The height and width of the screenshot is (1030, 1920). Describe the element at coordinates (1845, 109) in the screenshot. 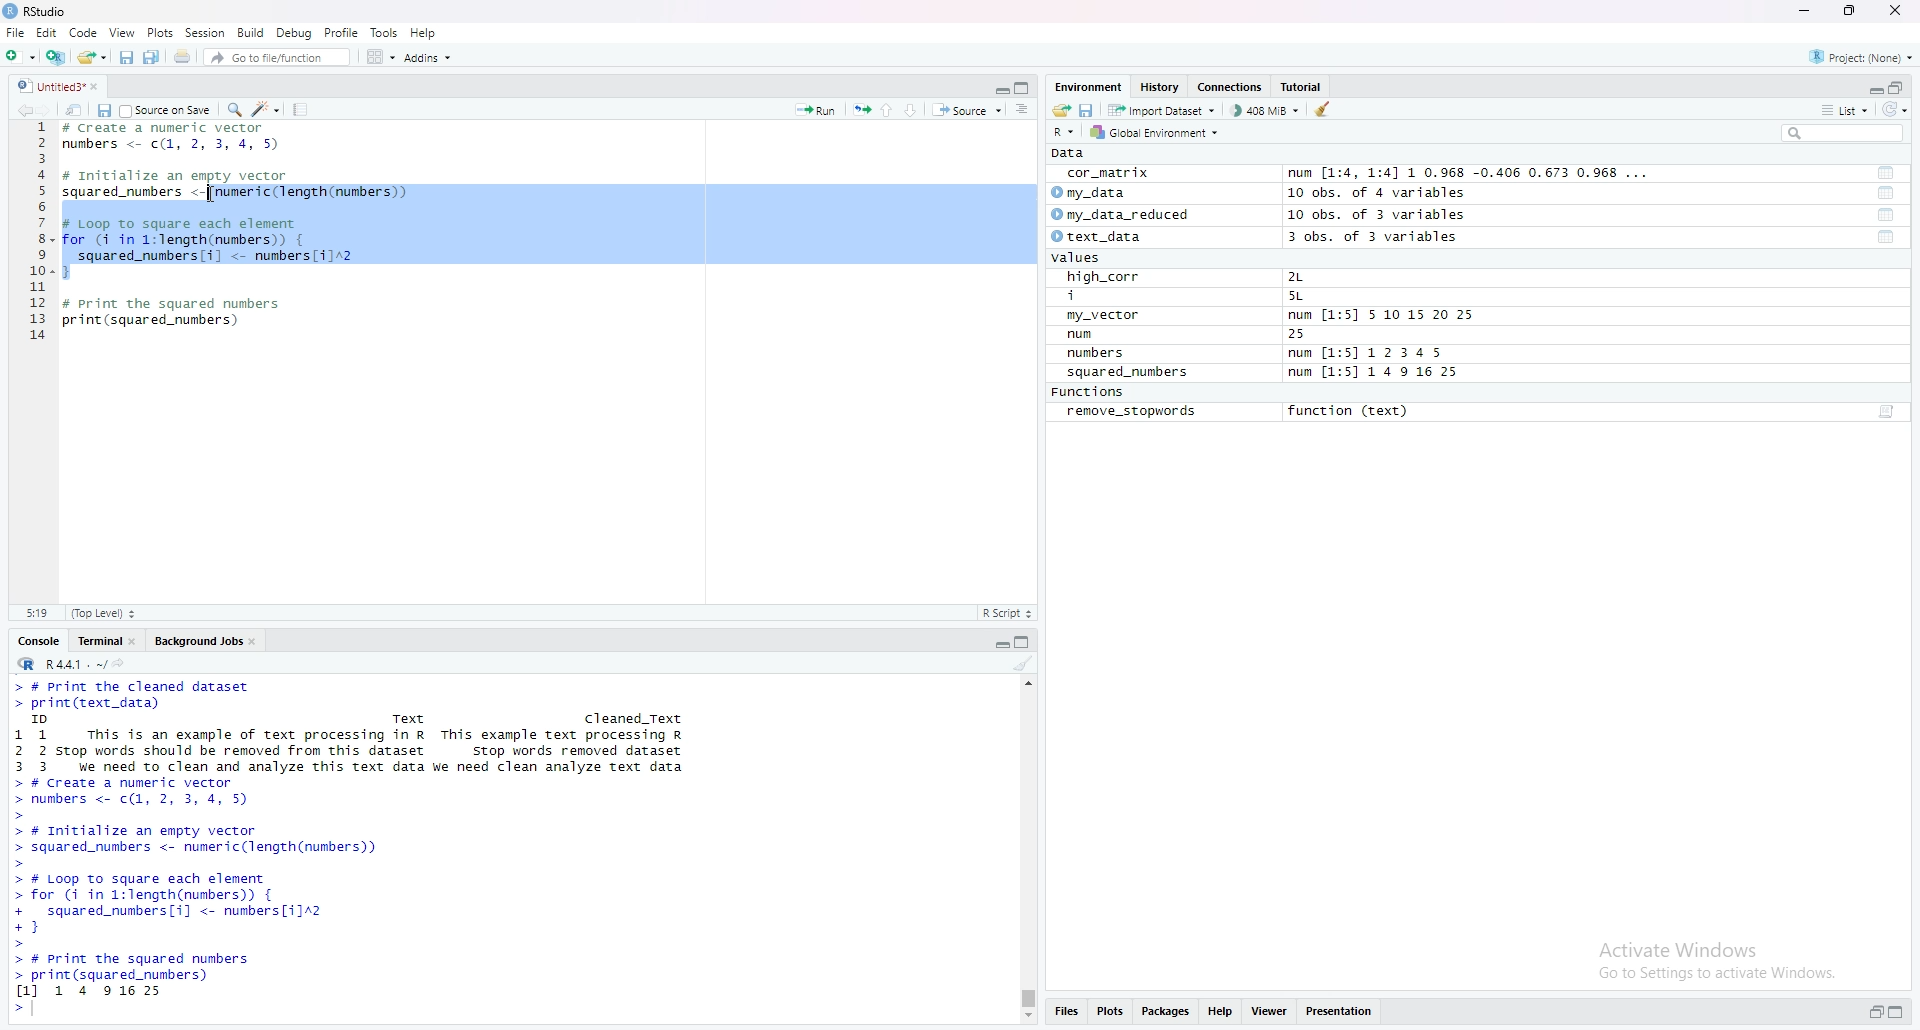

I see `List` at that location.